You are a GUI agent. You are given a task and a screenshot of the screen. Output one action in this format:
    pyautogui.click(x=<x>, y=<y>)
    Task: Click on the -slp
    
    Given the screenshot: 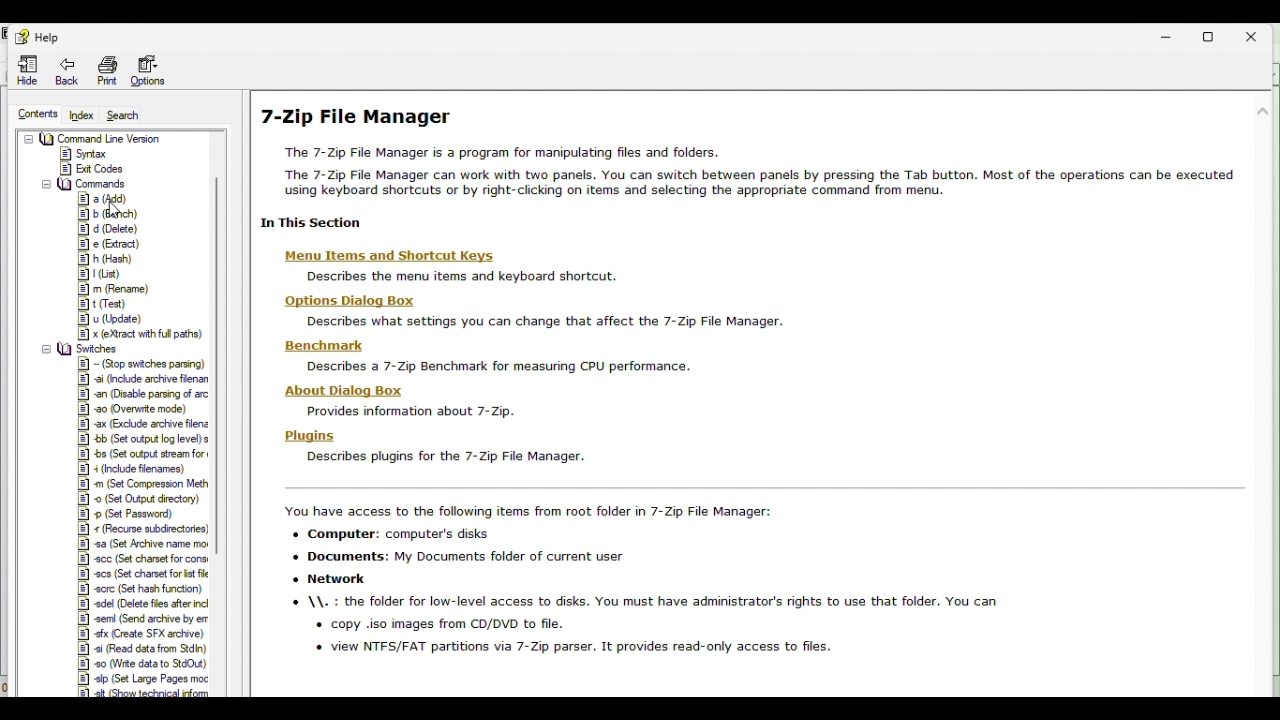 What is the action you would take?
    pyautogui.click(x=145, y=678)
    